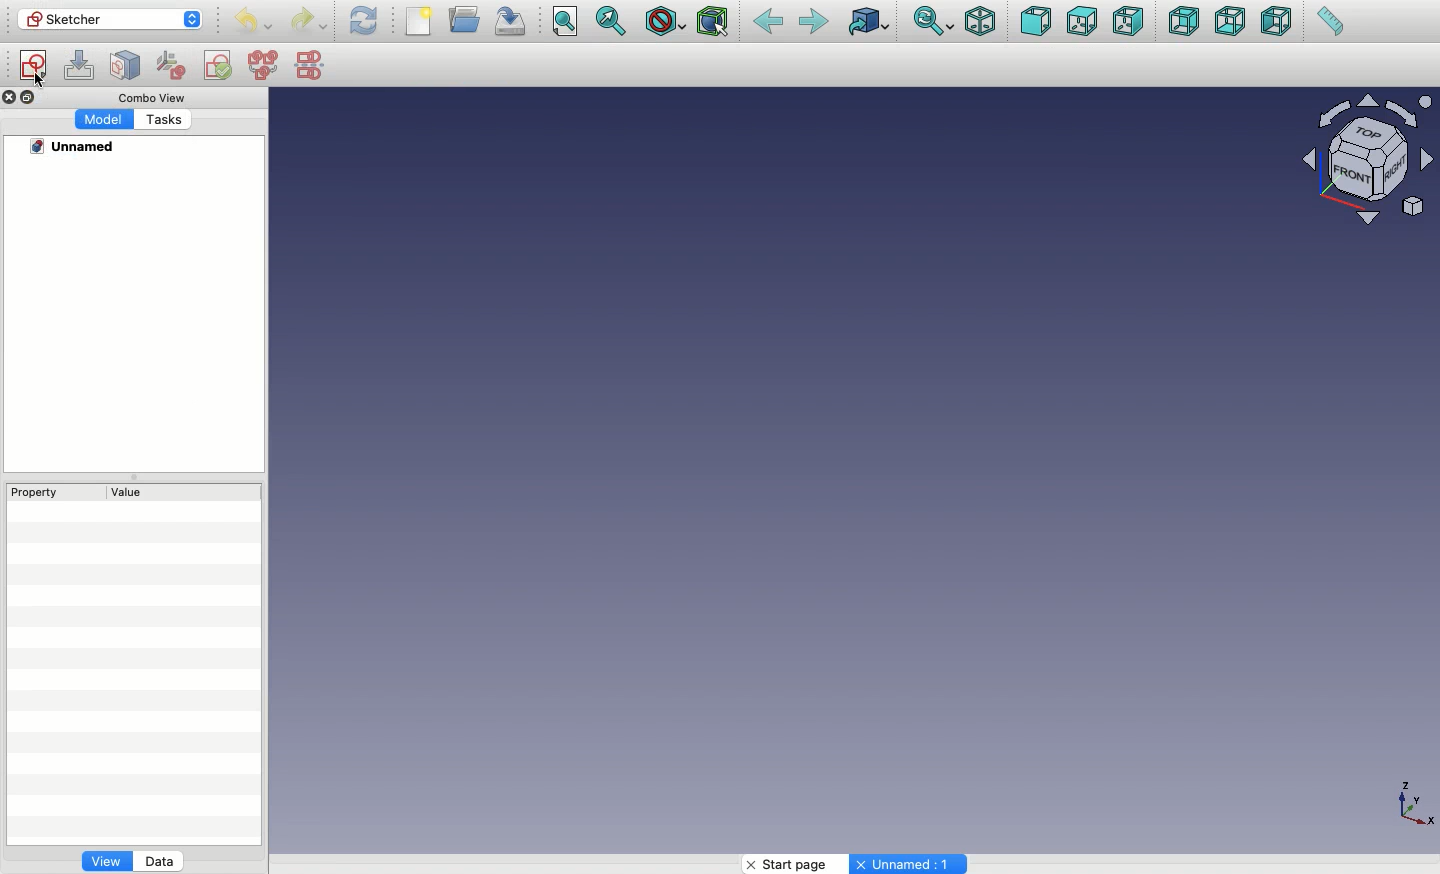  Describe the element at coordinates (161, 860) in the screenshot. I see `Data` at that location.